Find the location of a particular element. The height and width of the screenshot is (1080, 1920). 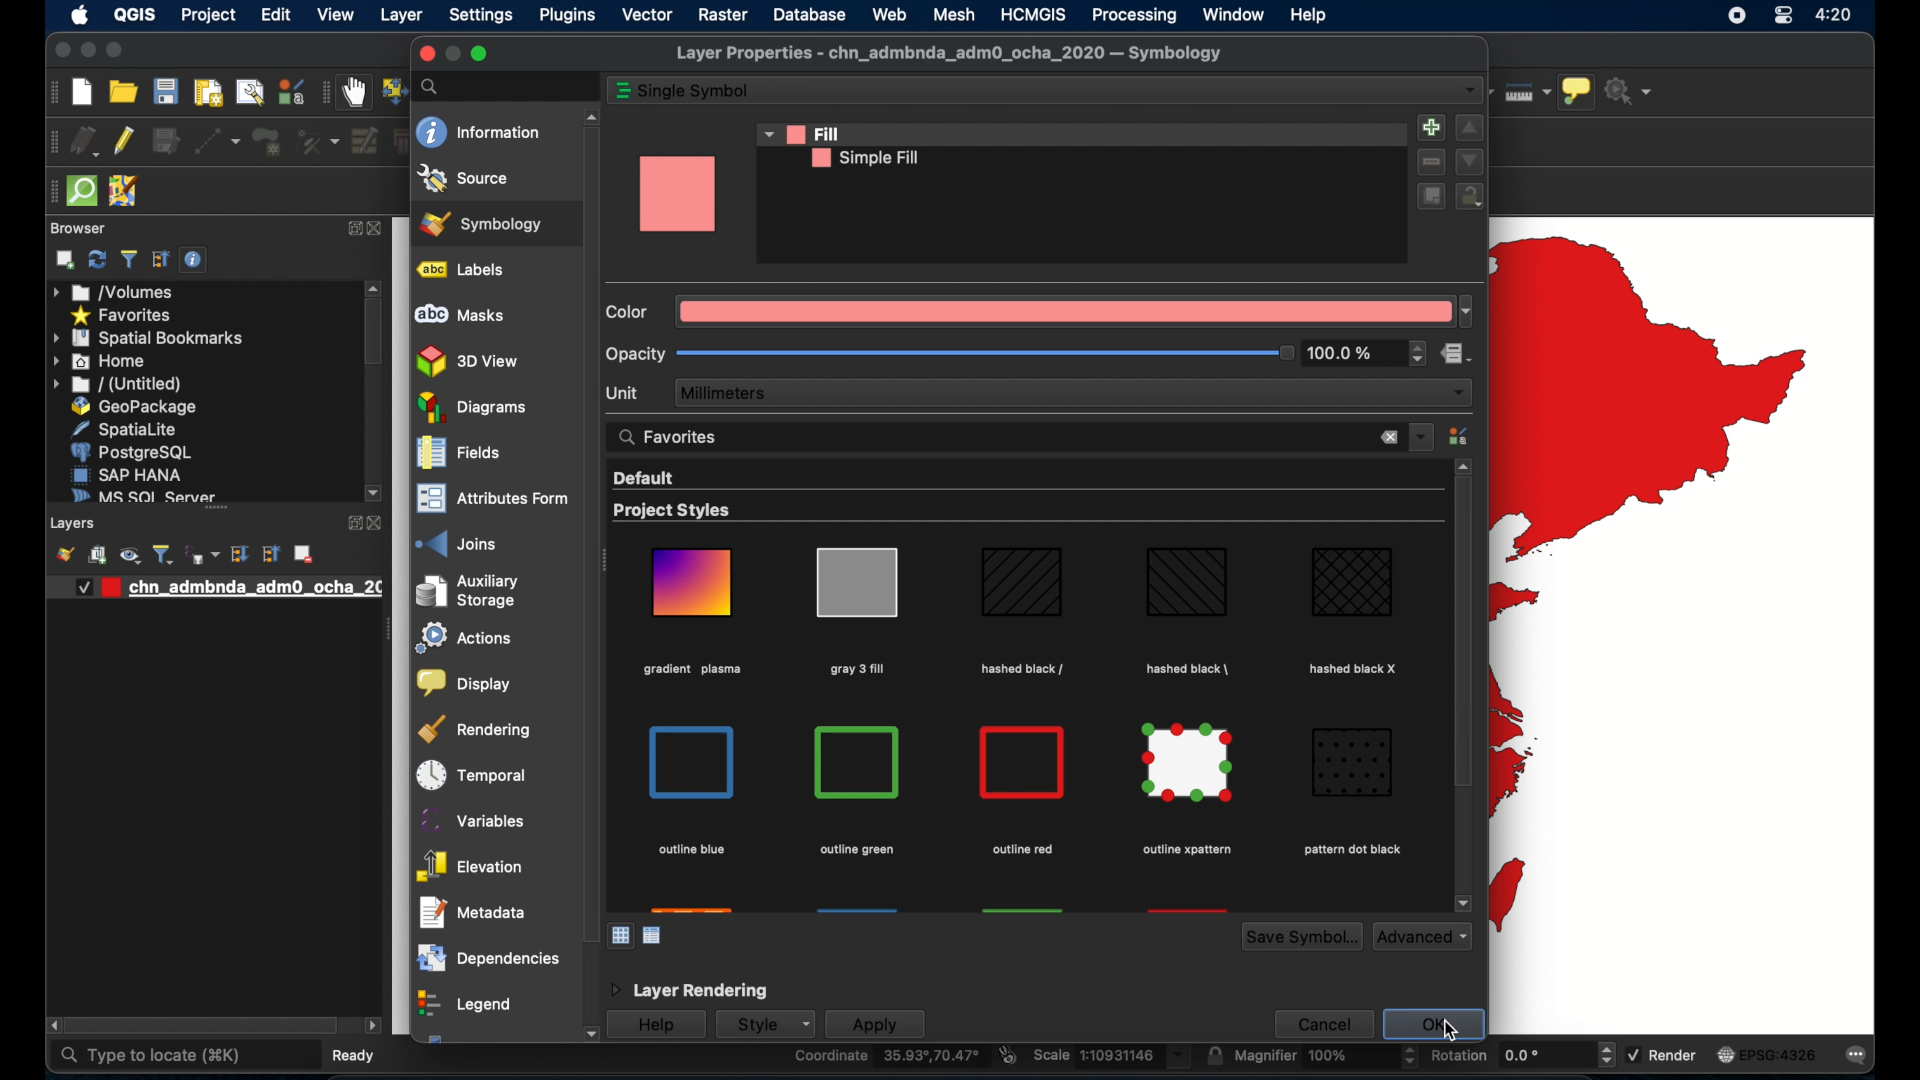

pink color preview is located at coordinates (679, 196).